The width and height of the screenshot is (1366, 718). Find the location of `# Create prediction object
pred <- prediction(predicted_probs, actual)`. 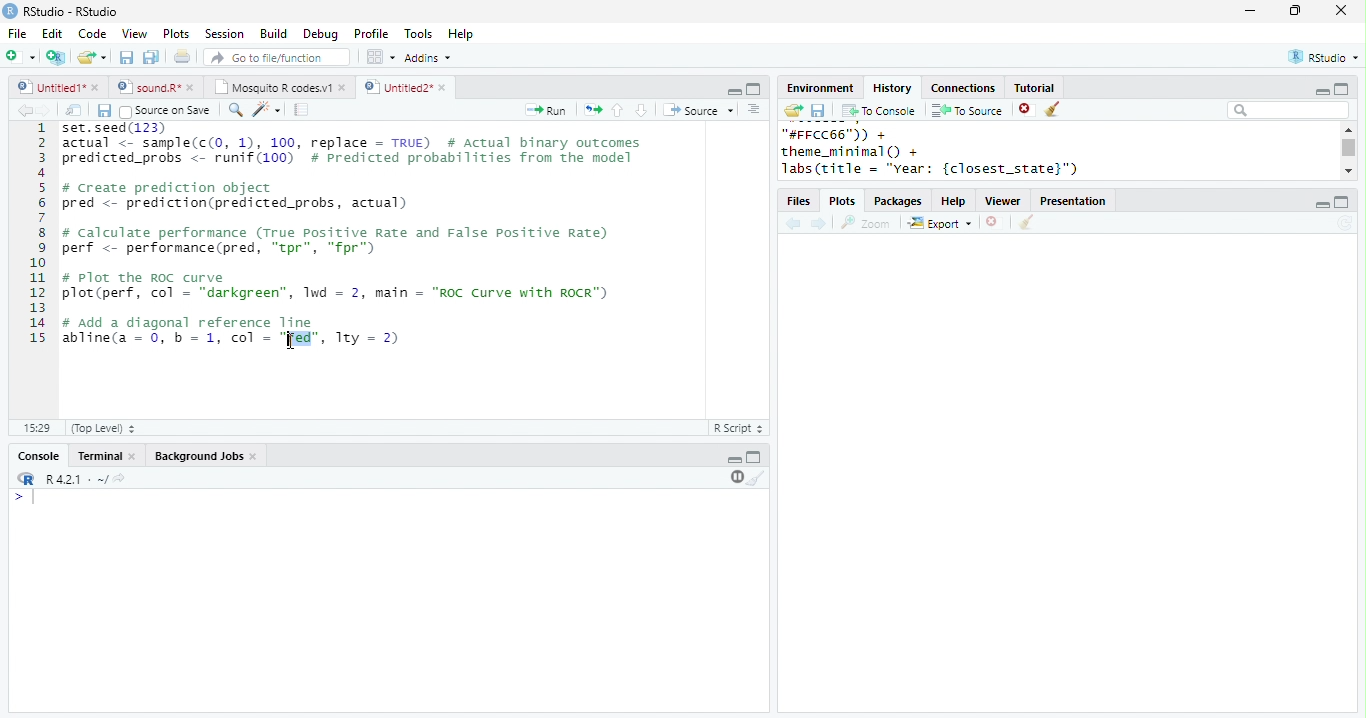

# Create prediction object
pred <- prediction(predicted_probs, actual) is located at coordinates (236, 196).